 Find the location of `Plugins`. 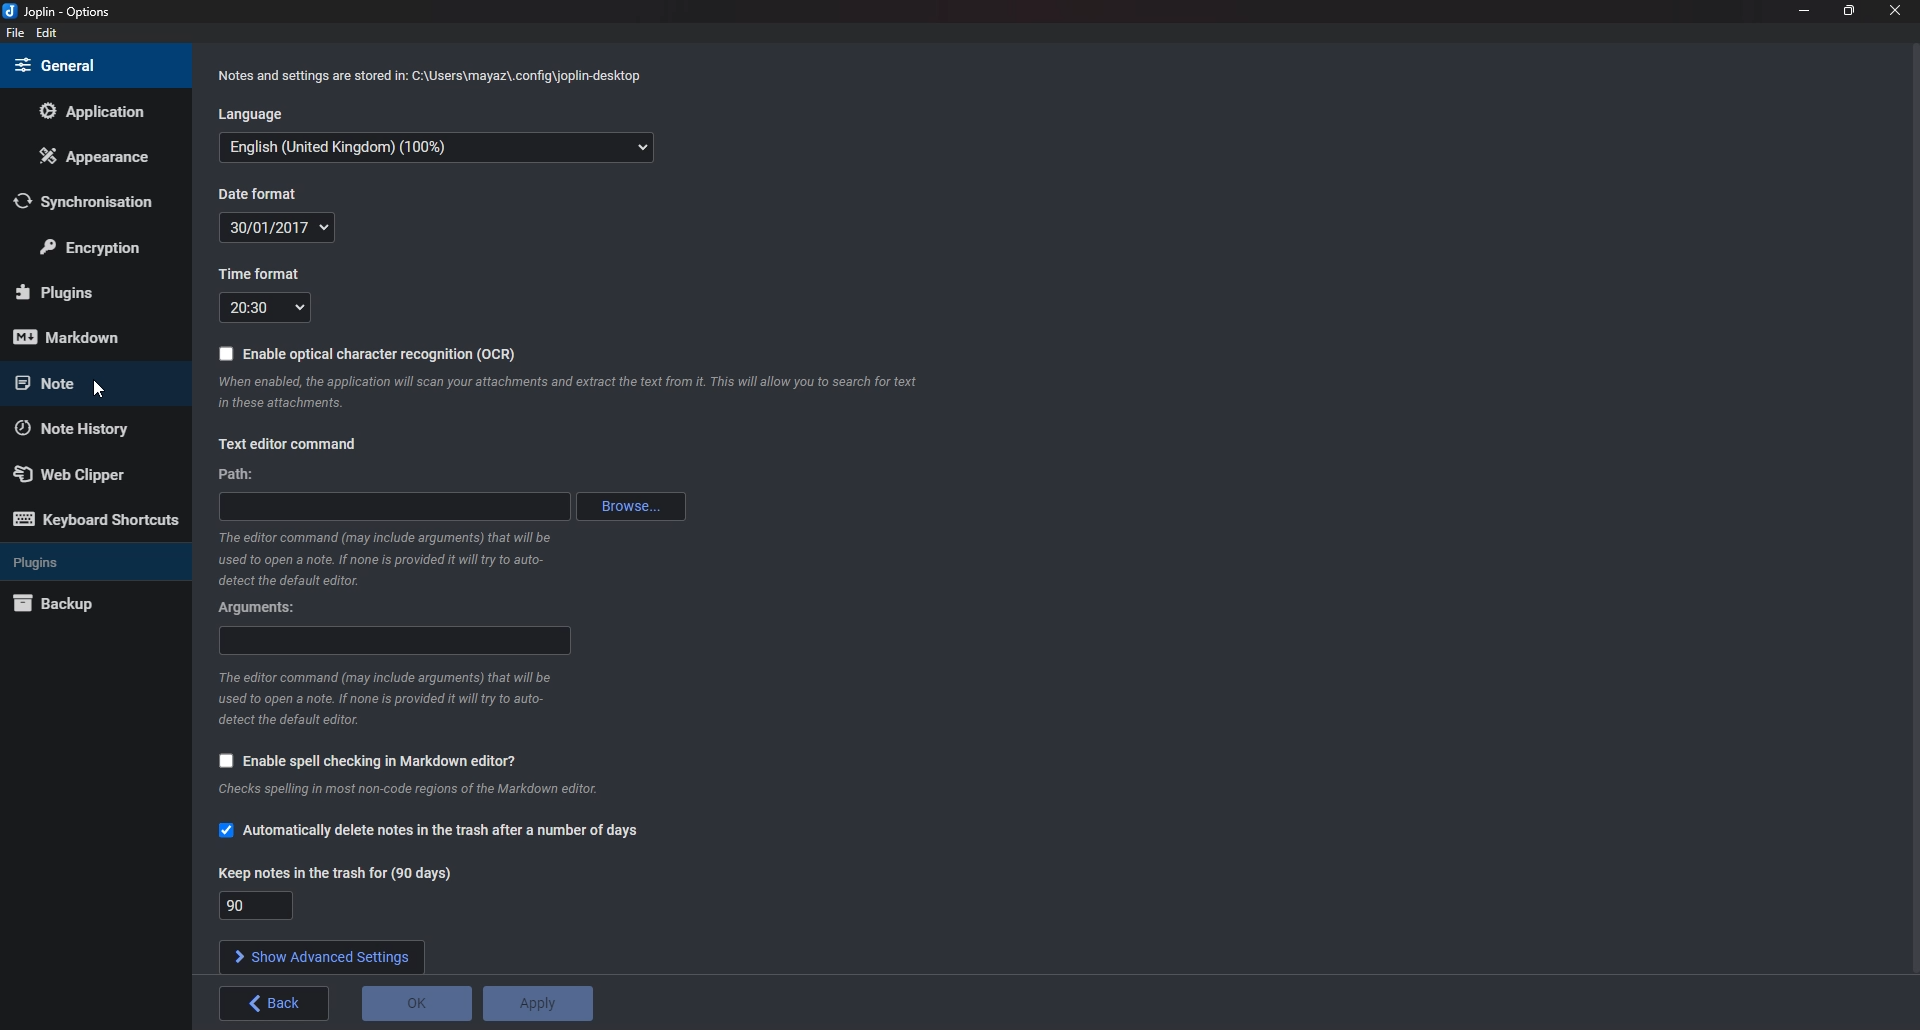

Plugins is located at coordinates (90, 564).